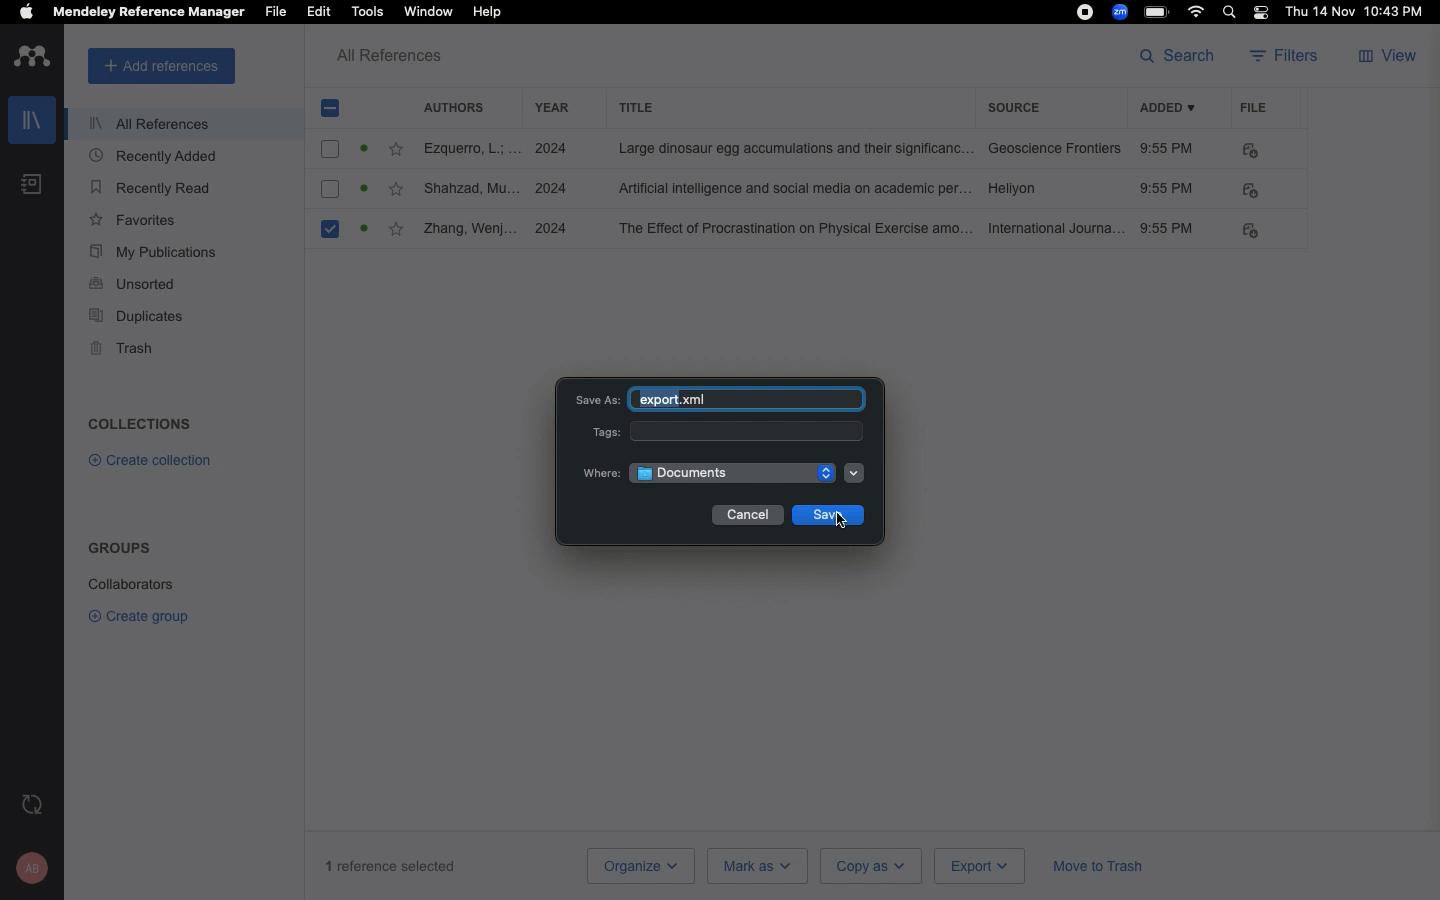  I want to click on Shahzad, so click(471, 190).